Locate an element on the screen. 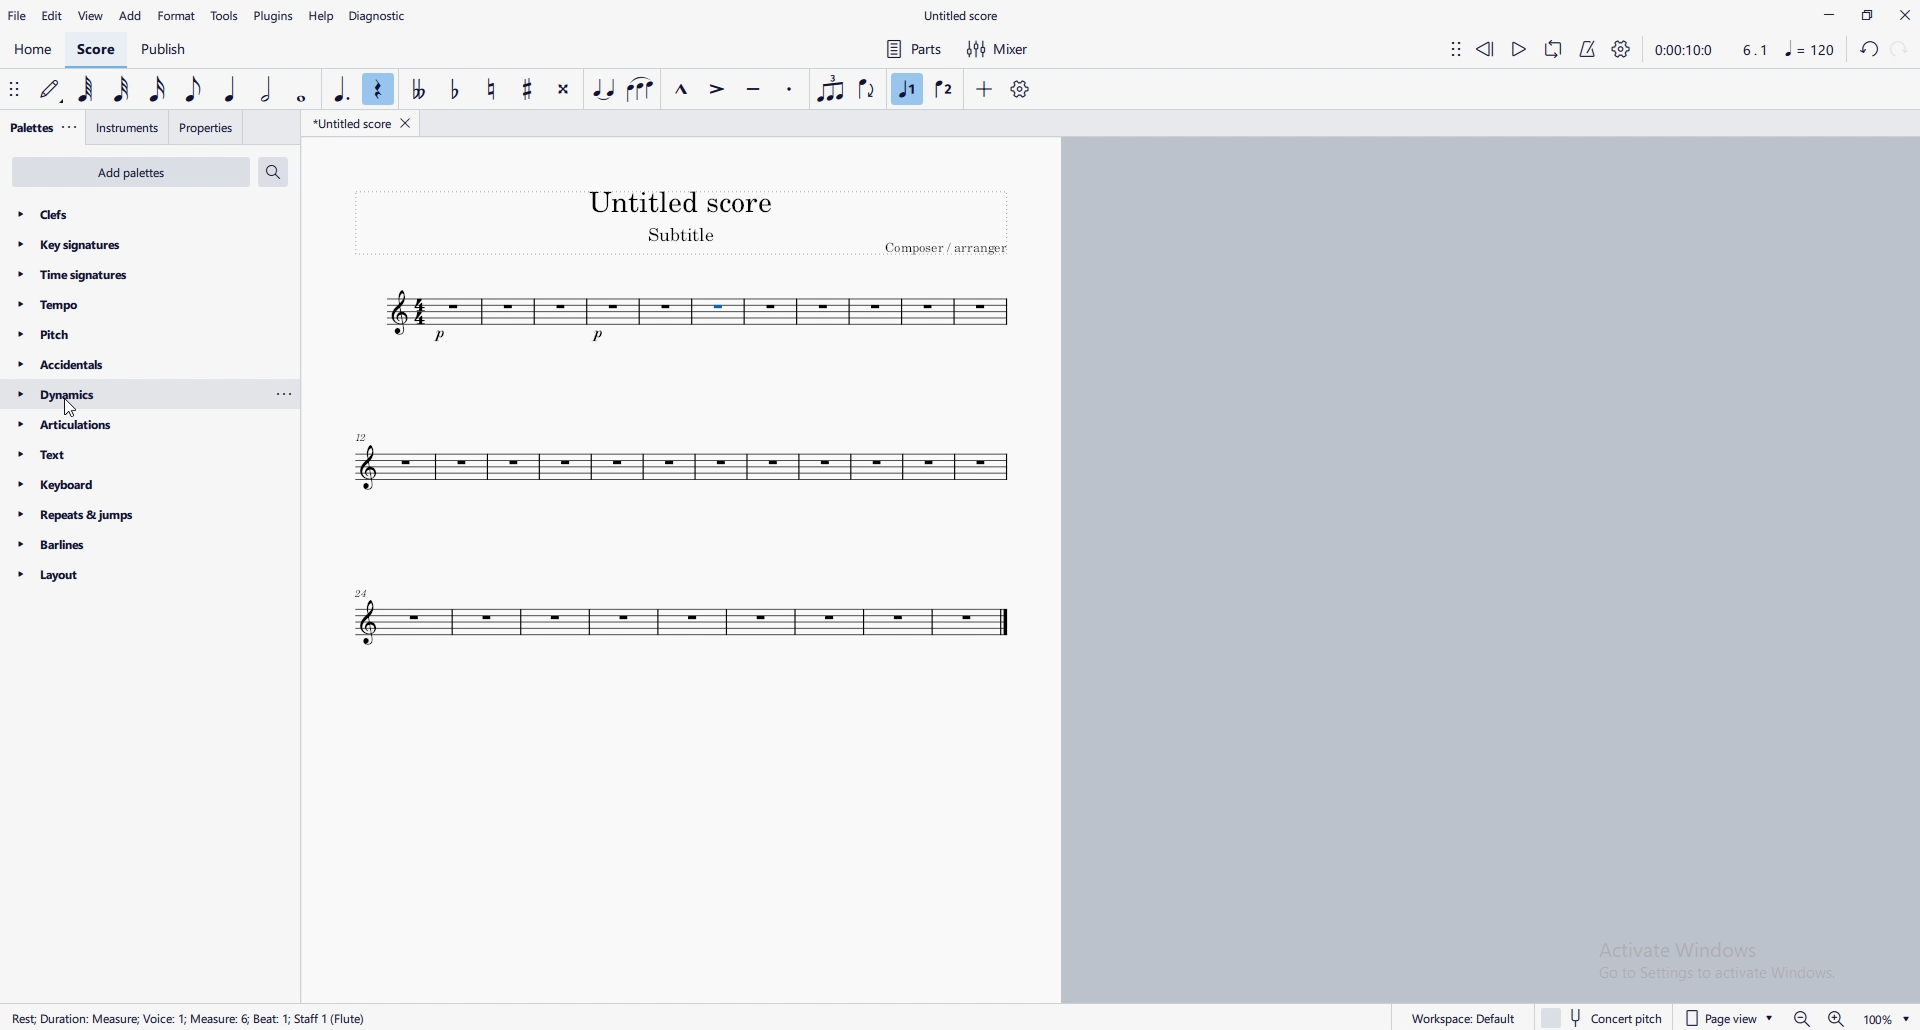 The height and width of the screenshot is (1030, 1920). minimize is located at coordinates (1830, 14).